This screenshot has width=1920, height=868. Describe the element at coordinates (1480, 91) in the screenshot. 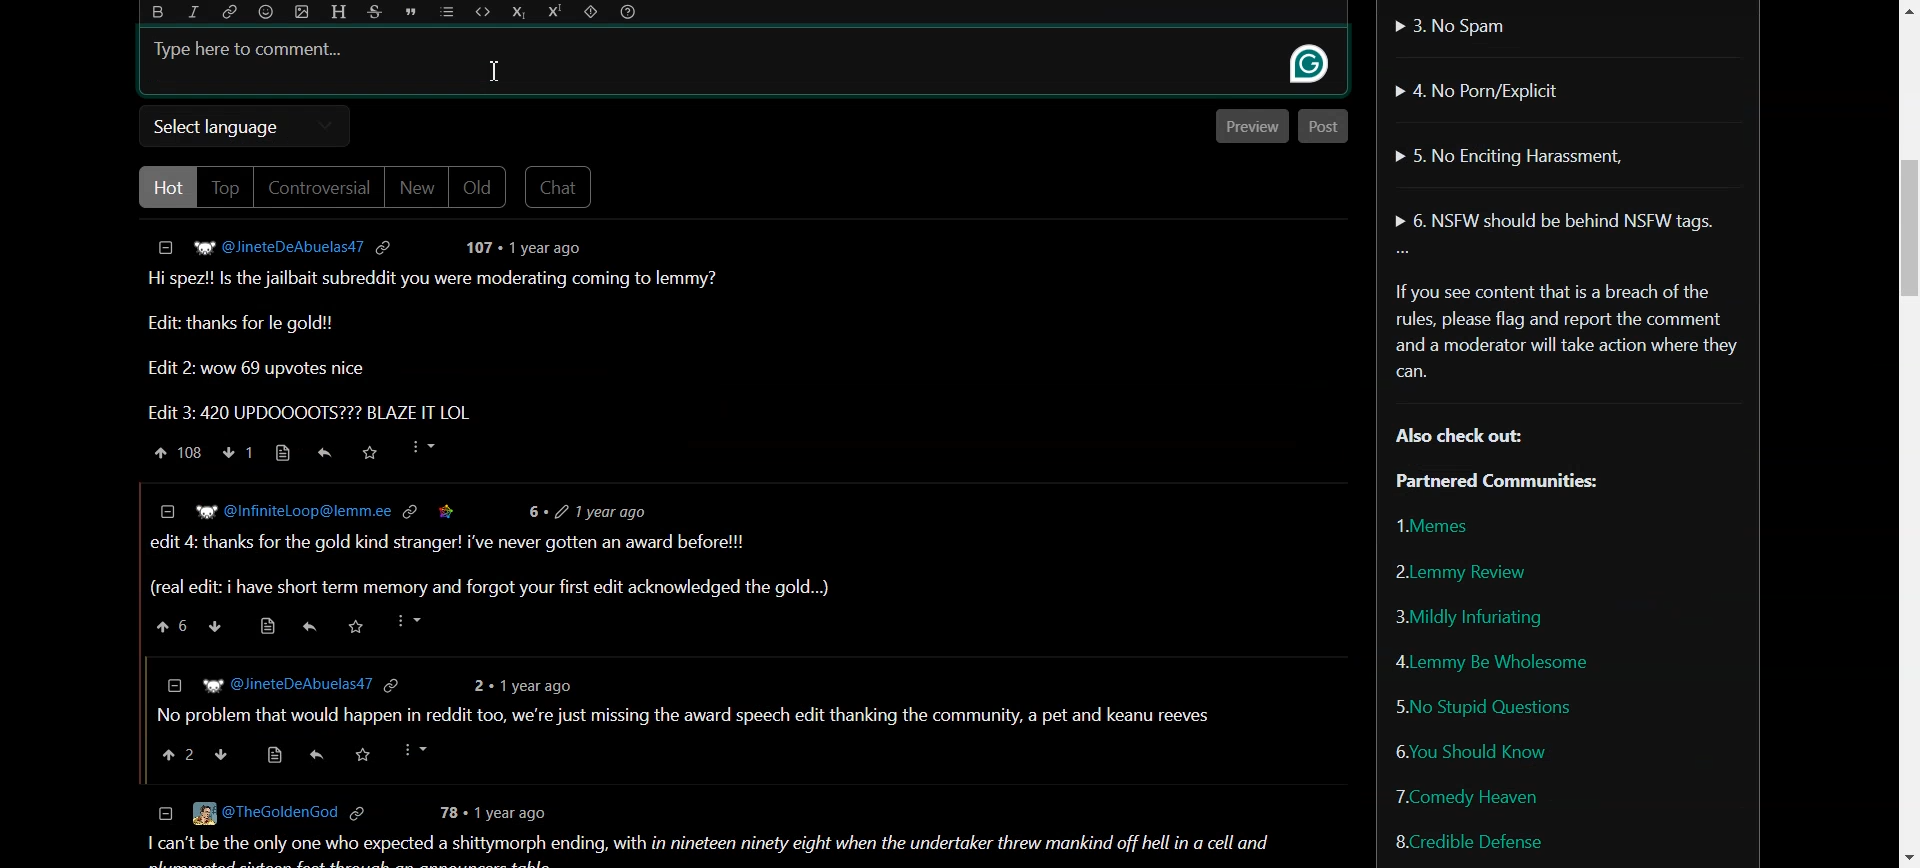

I see `No Porn/Explicit` at that location.